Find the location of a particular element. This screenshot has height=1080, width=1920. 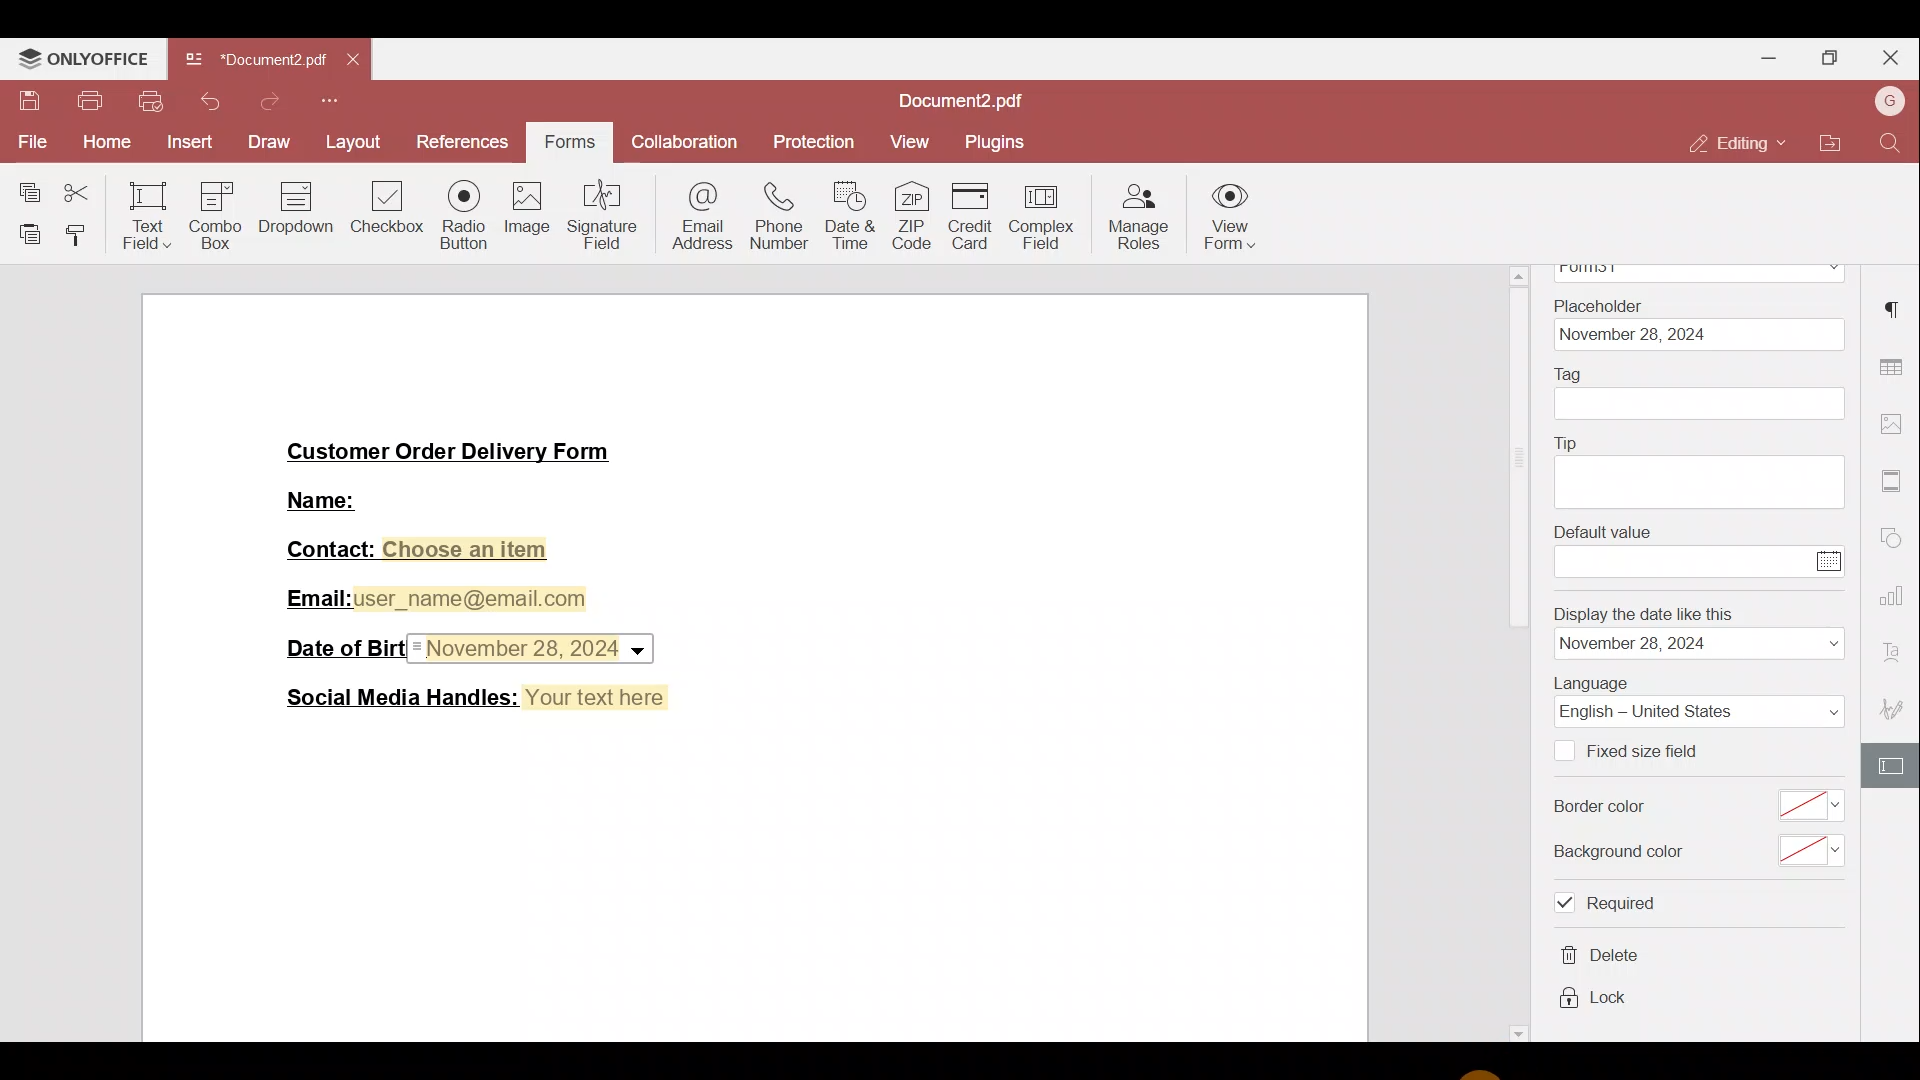

Date & time field inserted is located at coordinates (535, 649).